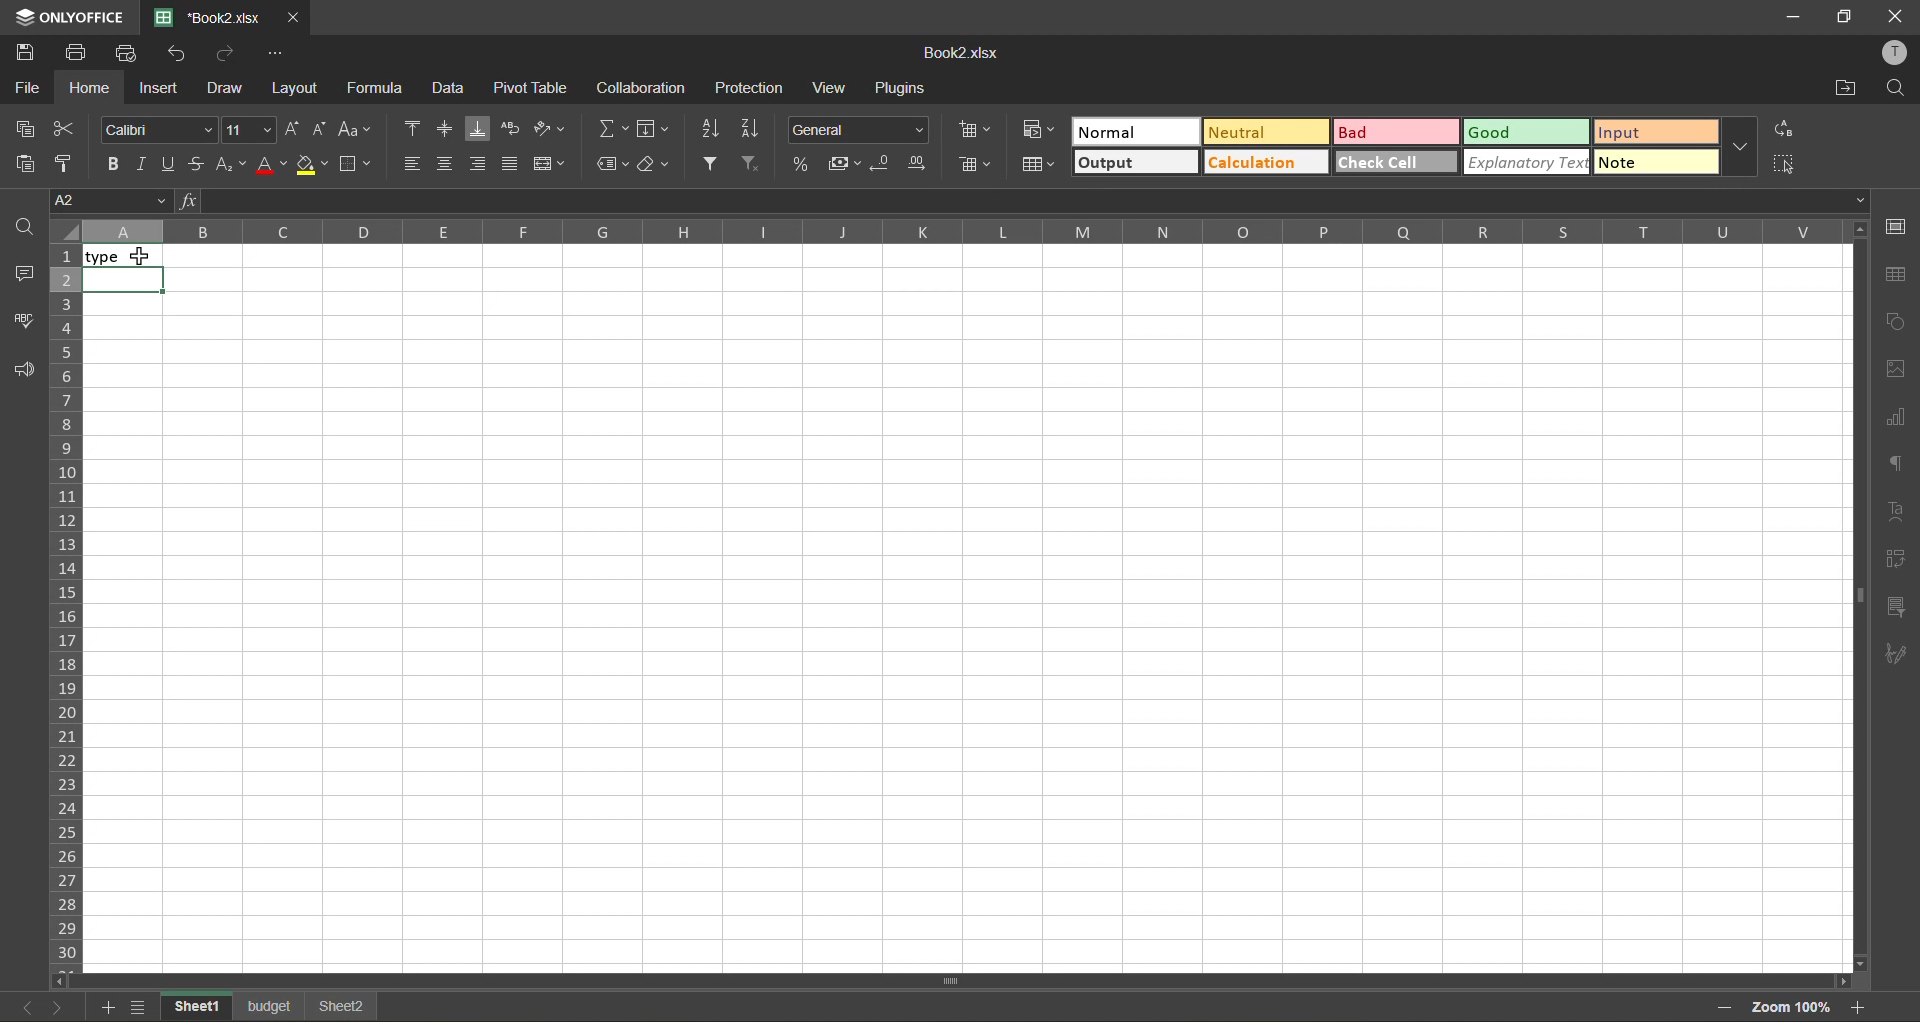 The image size is (1920, 1022). I want to click on table, so click(1898, 275).